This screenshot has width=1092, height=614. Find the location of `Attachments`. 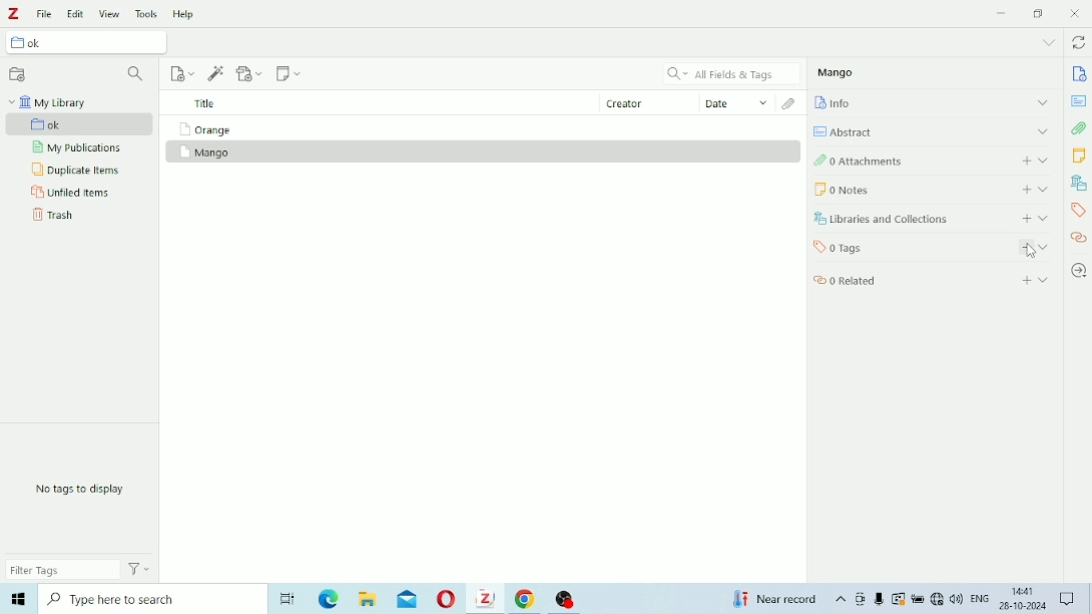

Attachments is located at coordinates (1079, 128).